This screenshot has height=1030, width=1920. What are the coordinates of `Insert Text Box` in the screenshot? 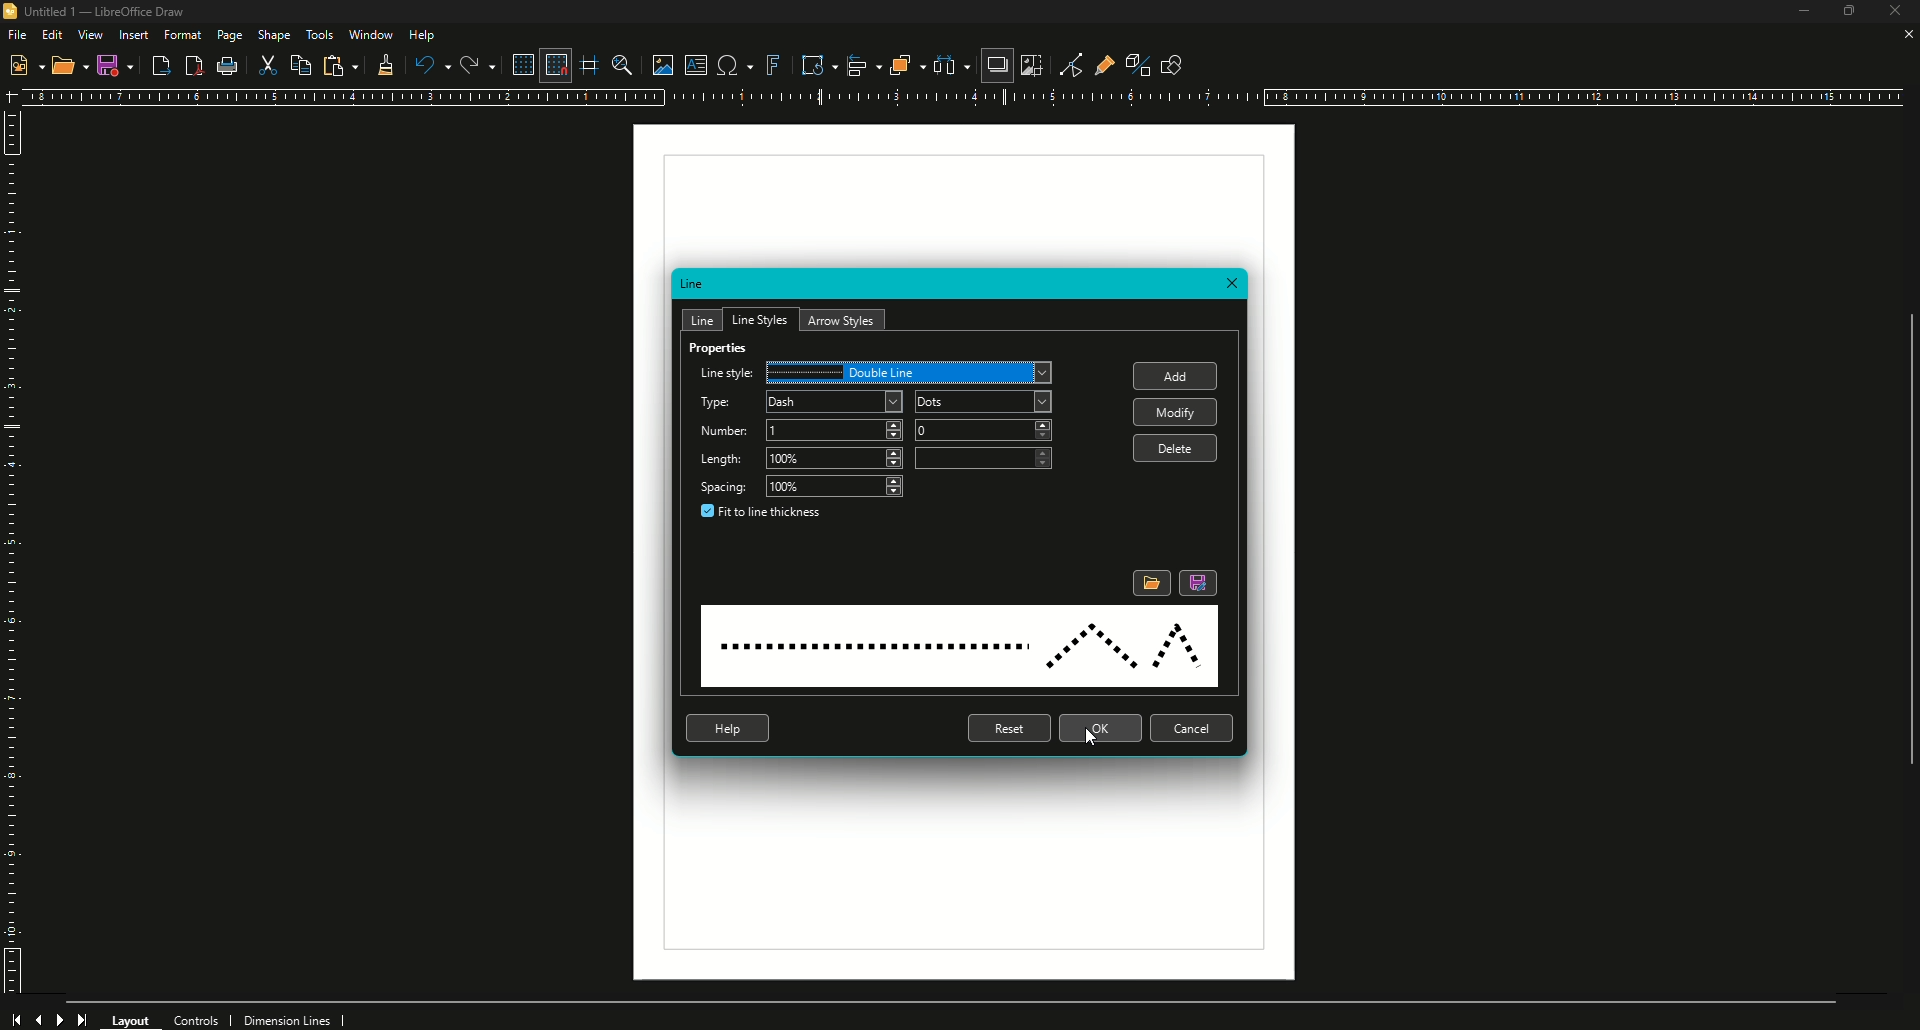 It's located at (693, 65).